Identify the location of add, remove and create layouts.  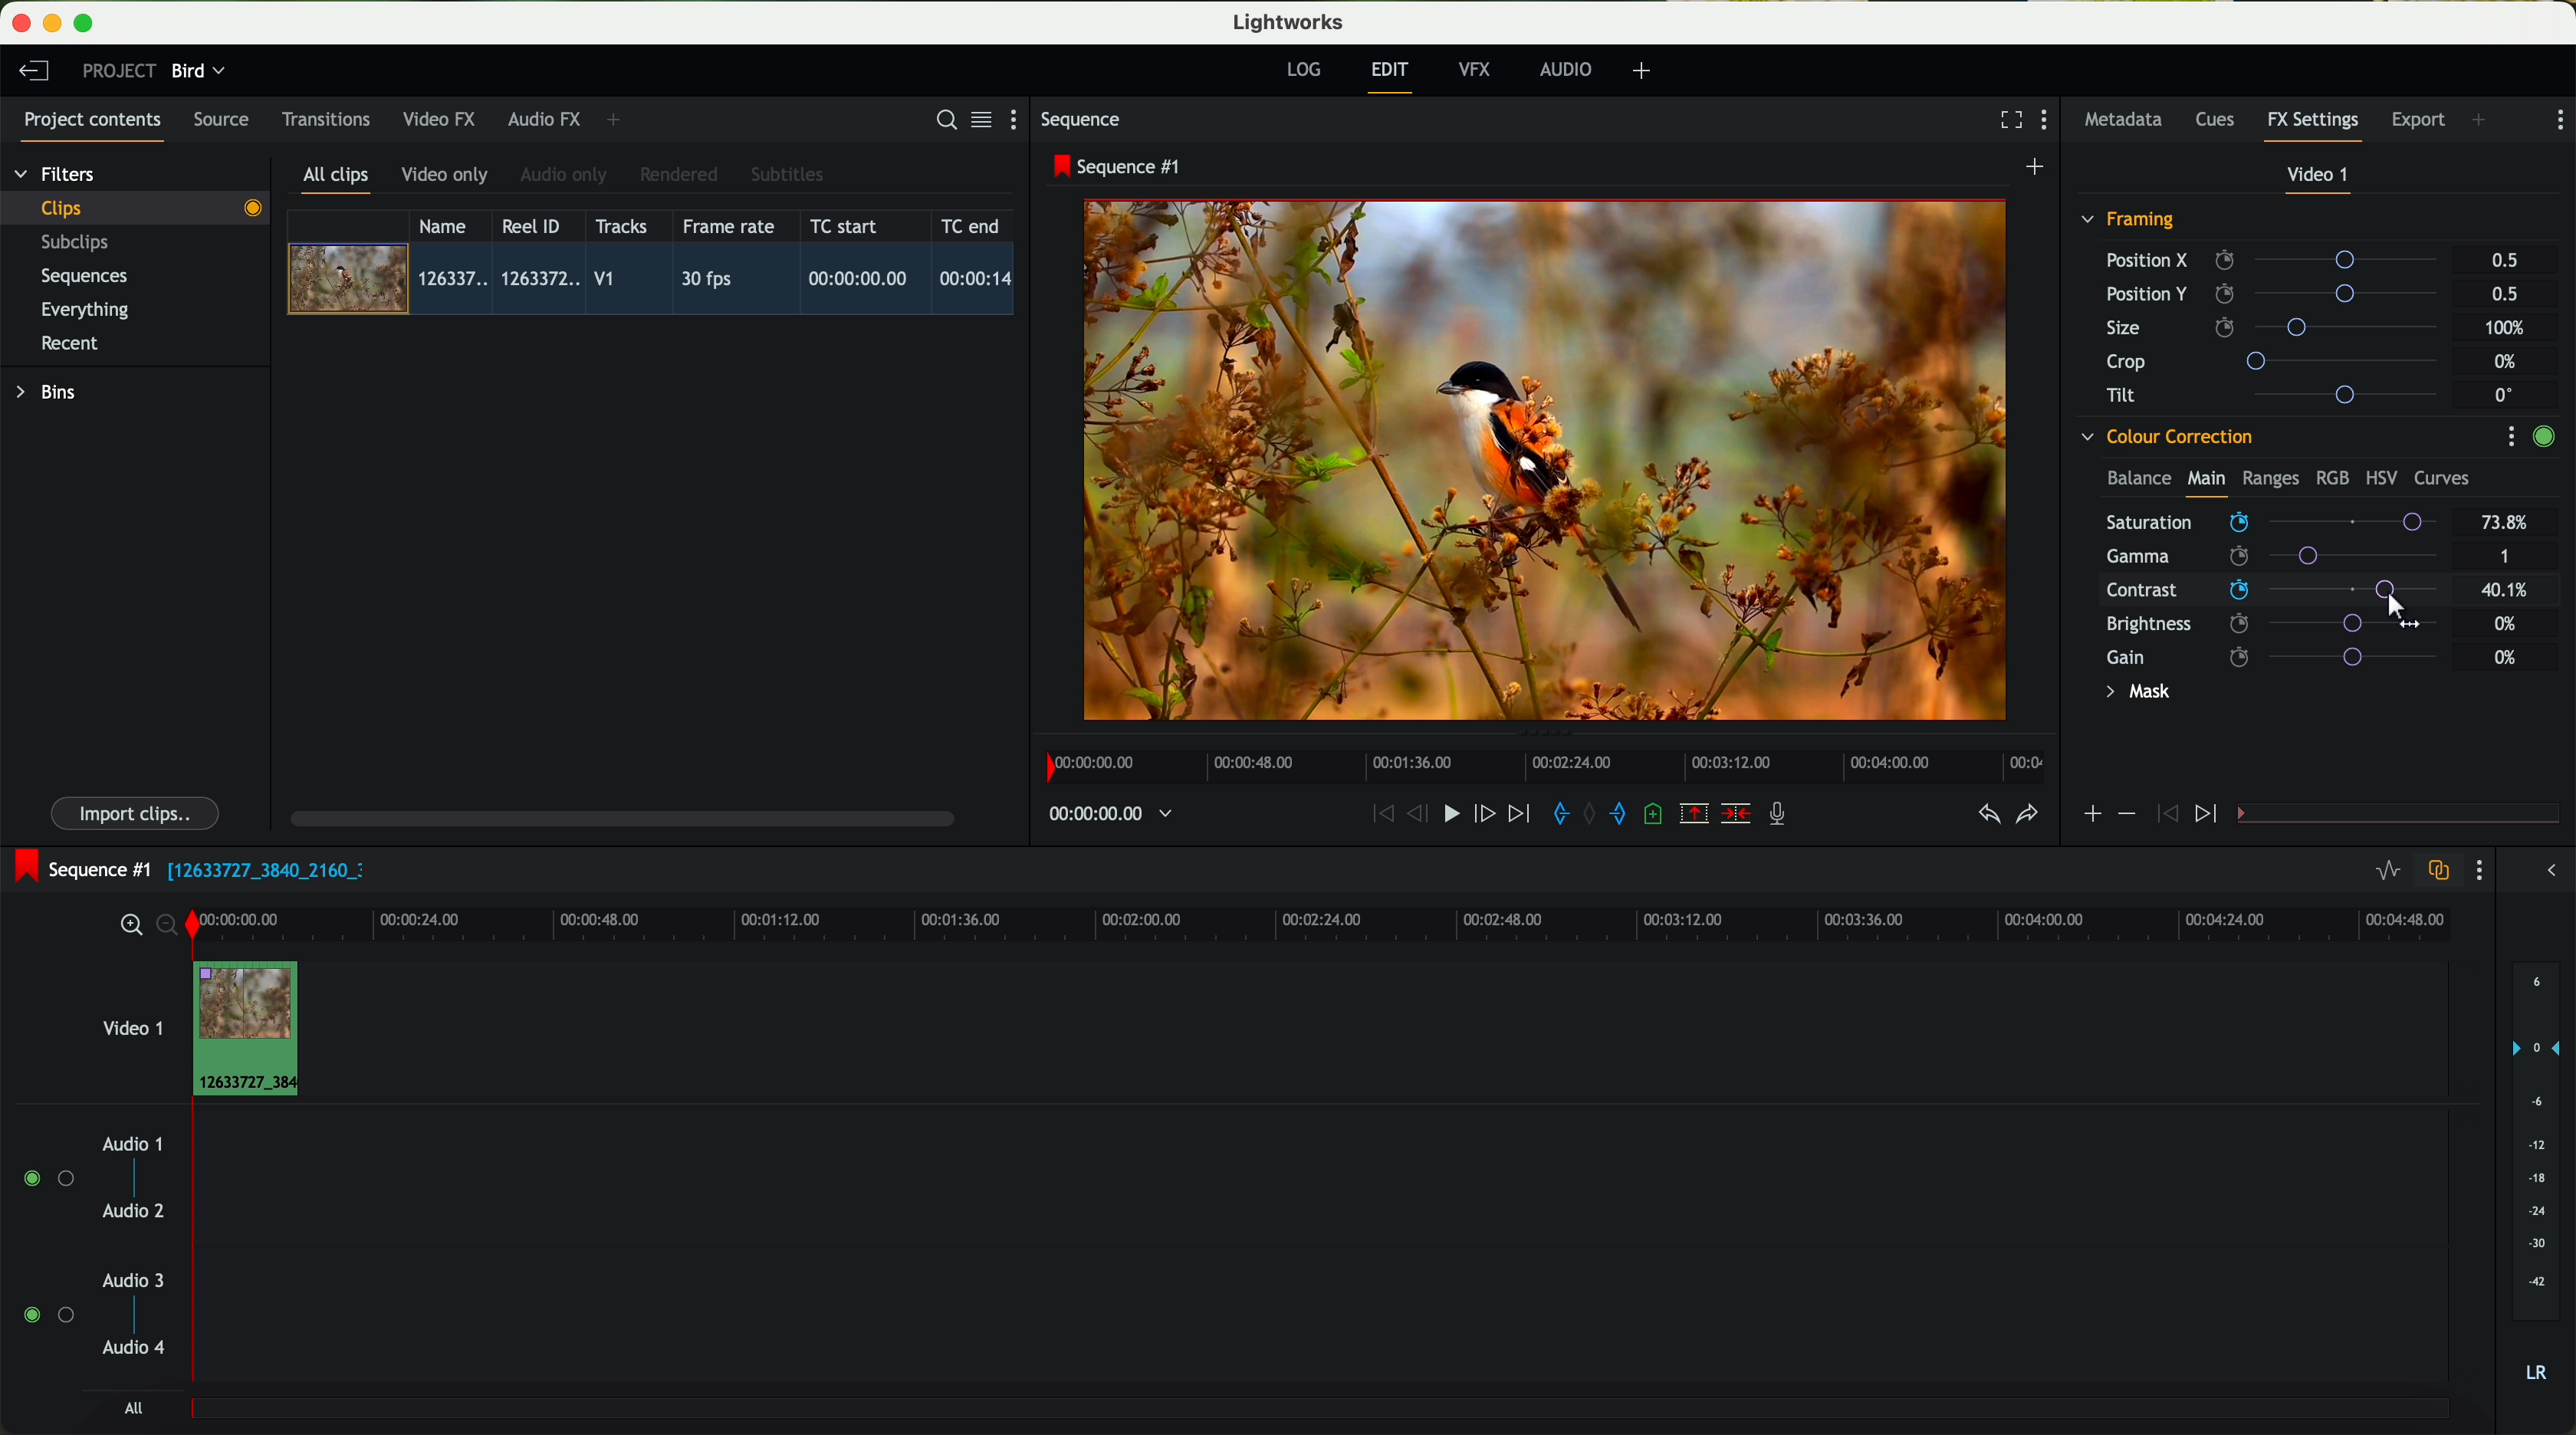
(1645, 71).